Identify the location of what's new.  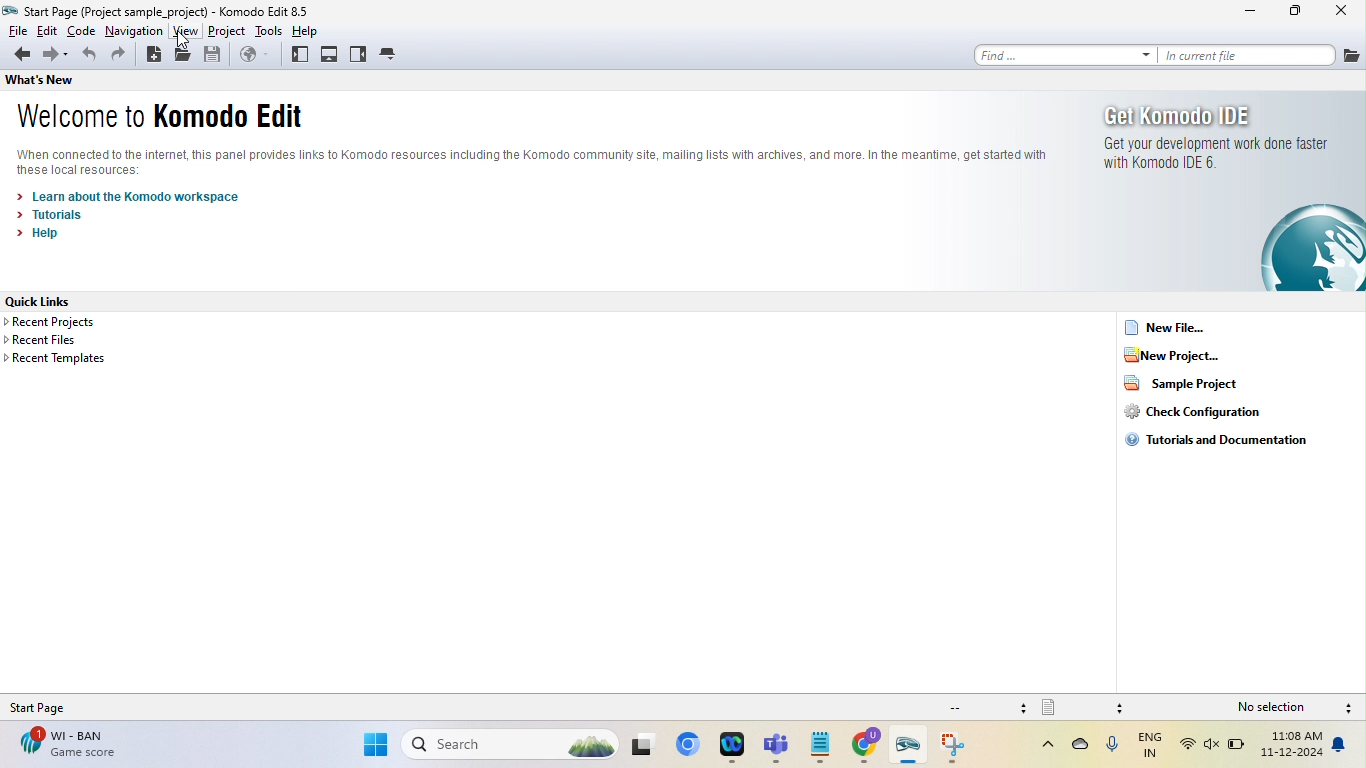
(41, 83).